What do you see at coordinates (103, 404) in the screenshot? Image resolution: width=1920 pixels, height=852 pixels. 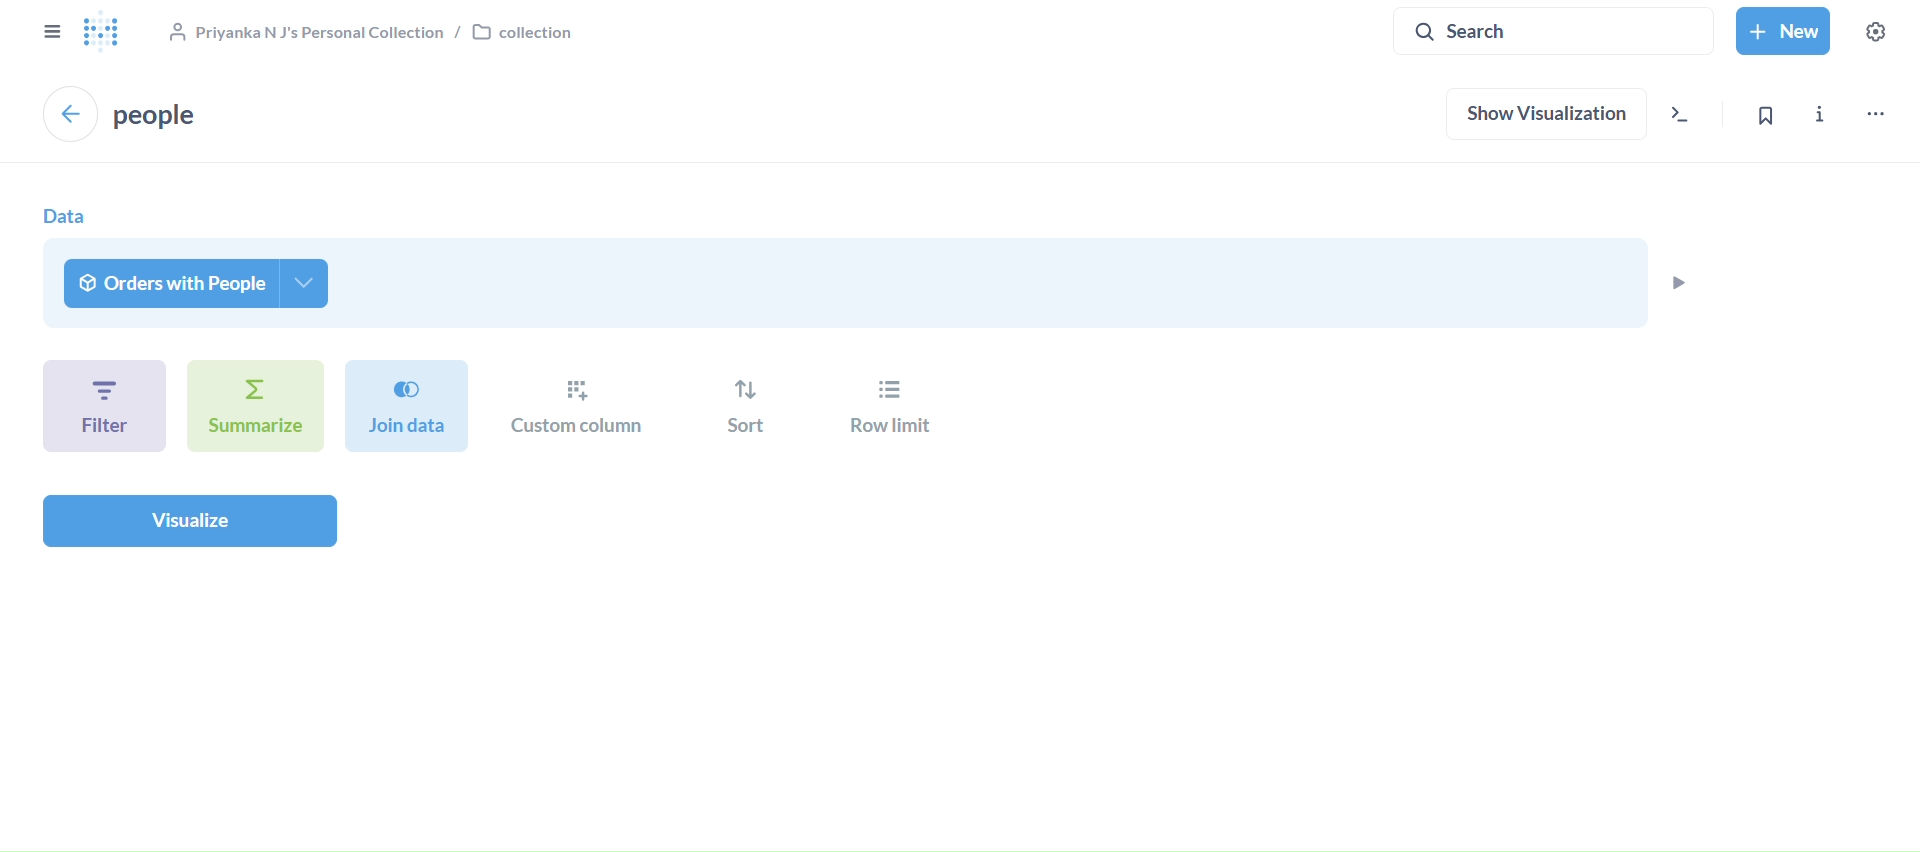 I see `filter` at bounding box center [103, 404].